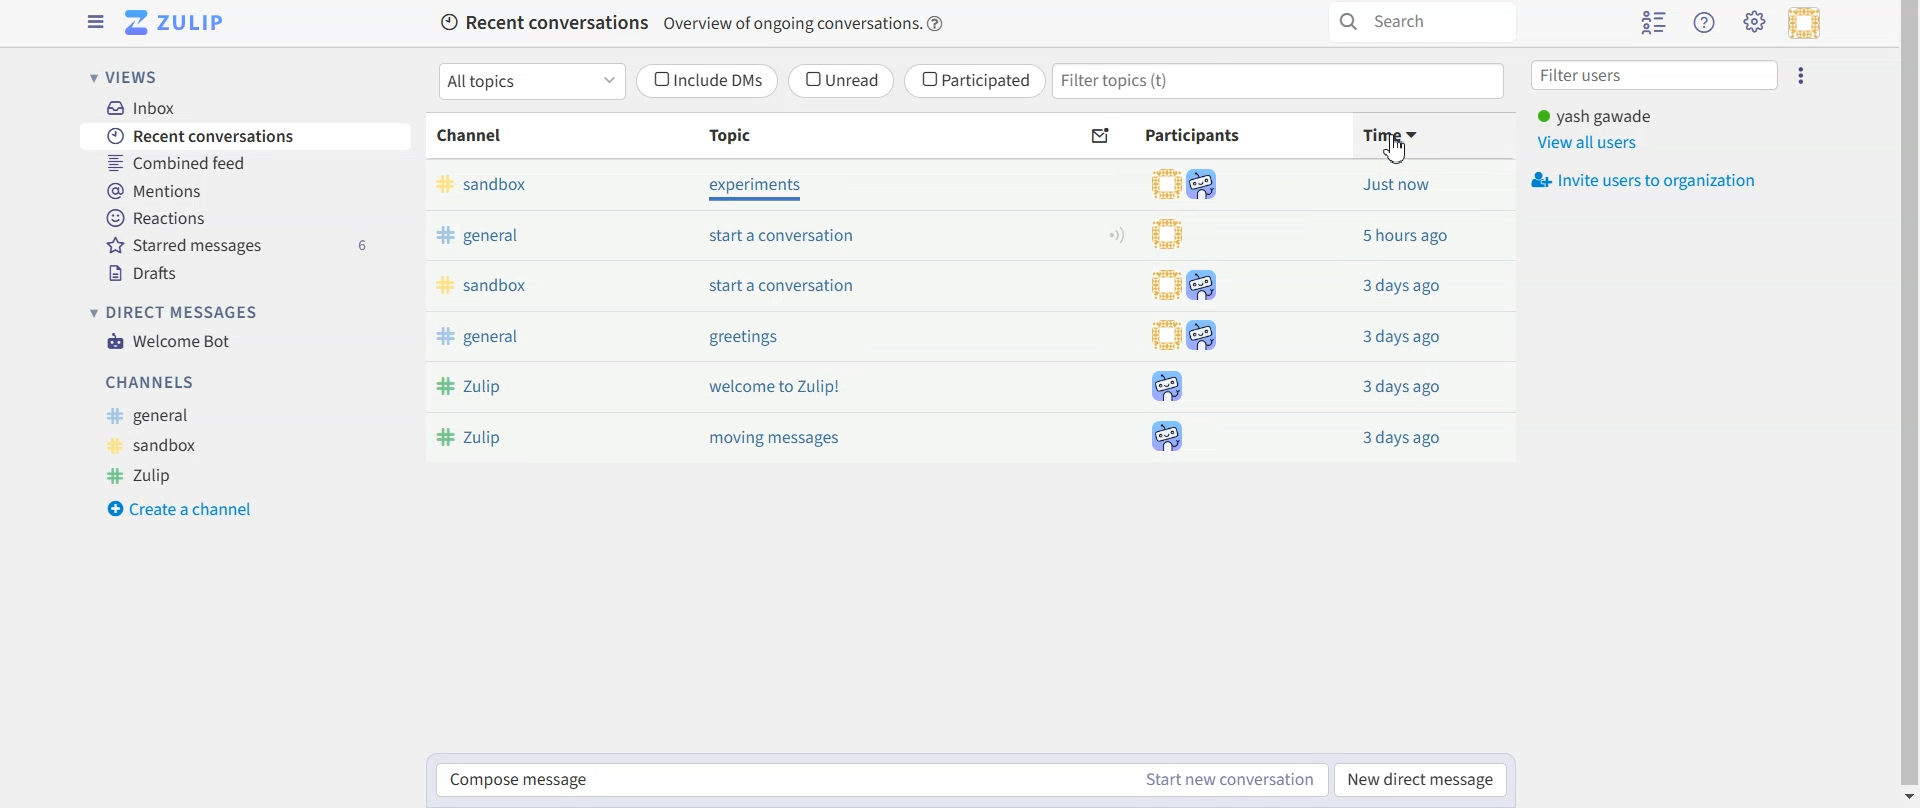 Image resolution: width=1920 pixels, height=808 pixels. I want to click on Include DMs, so click(708, 81).